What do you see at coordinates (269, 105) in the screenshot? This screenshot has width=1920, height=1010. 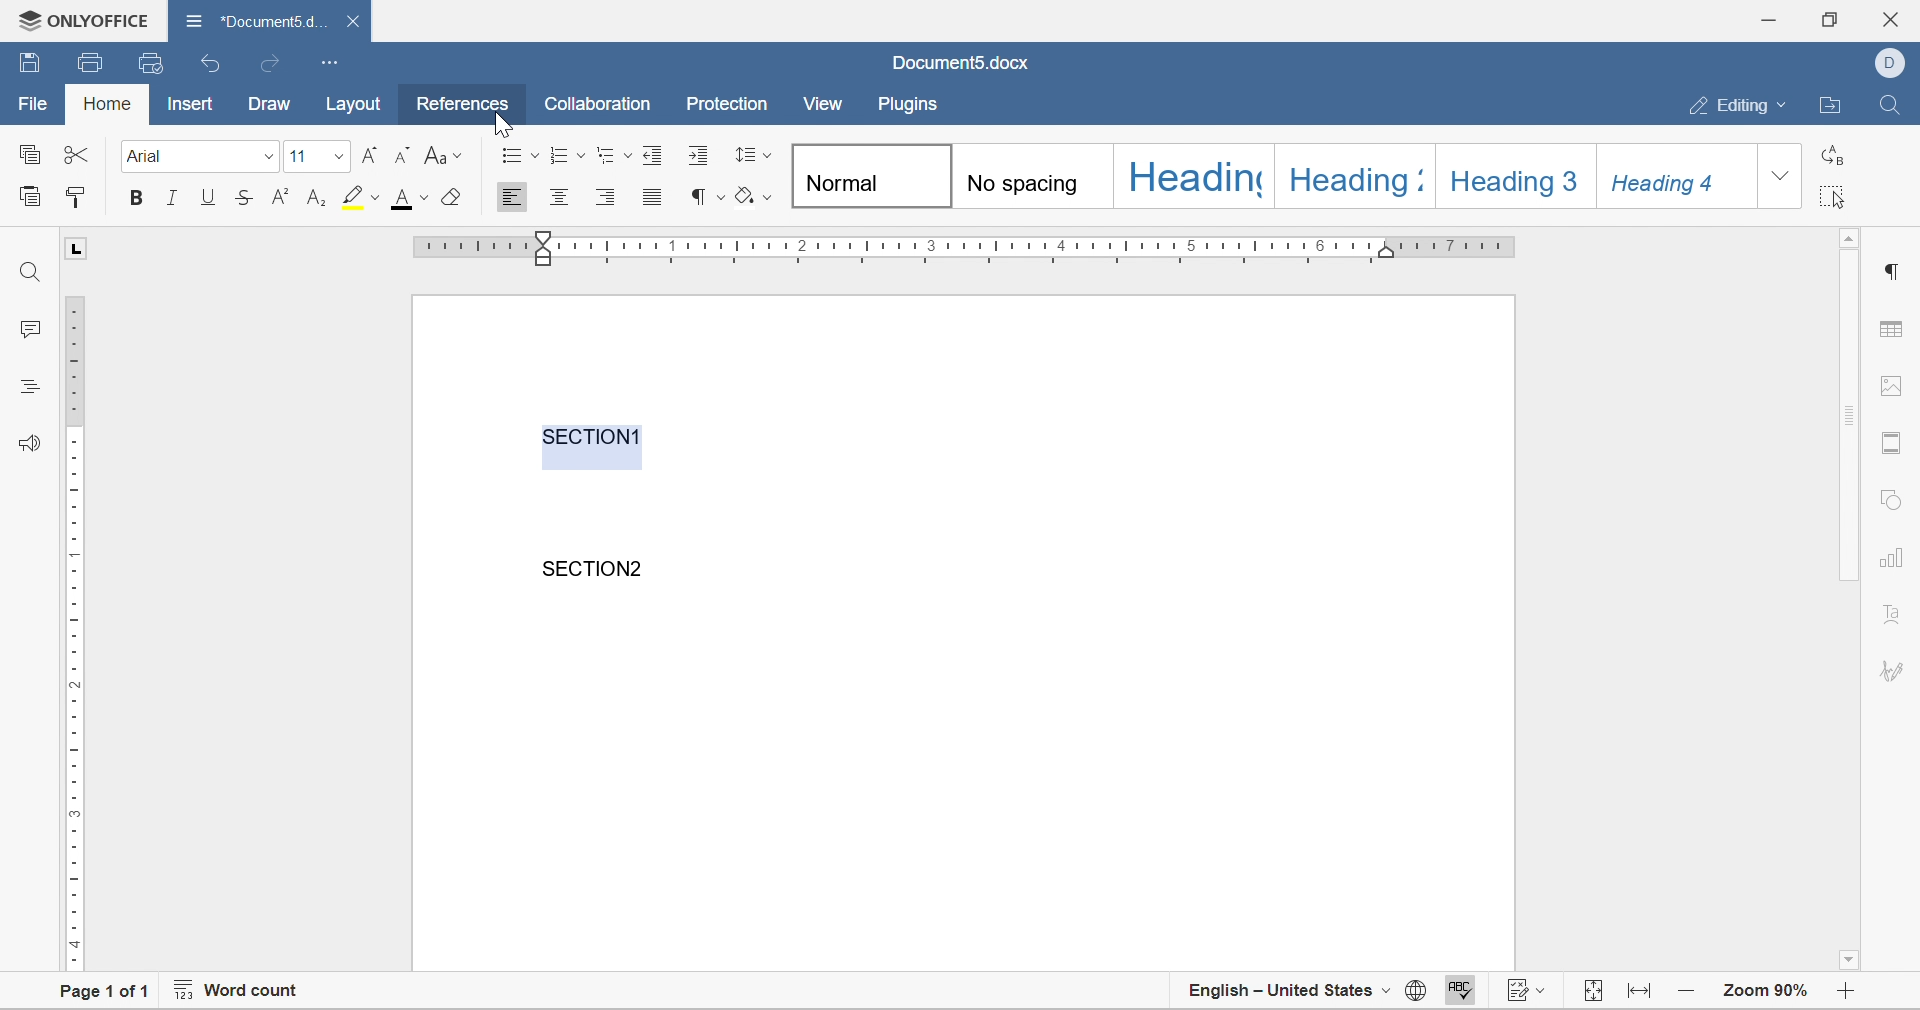 I see `draw` at bounding box center [269, 105].